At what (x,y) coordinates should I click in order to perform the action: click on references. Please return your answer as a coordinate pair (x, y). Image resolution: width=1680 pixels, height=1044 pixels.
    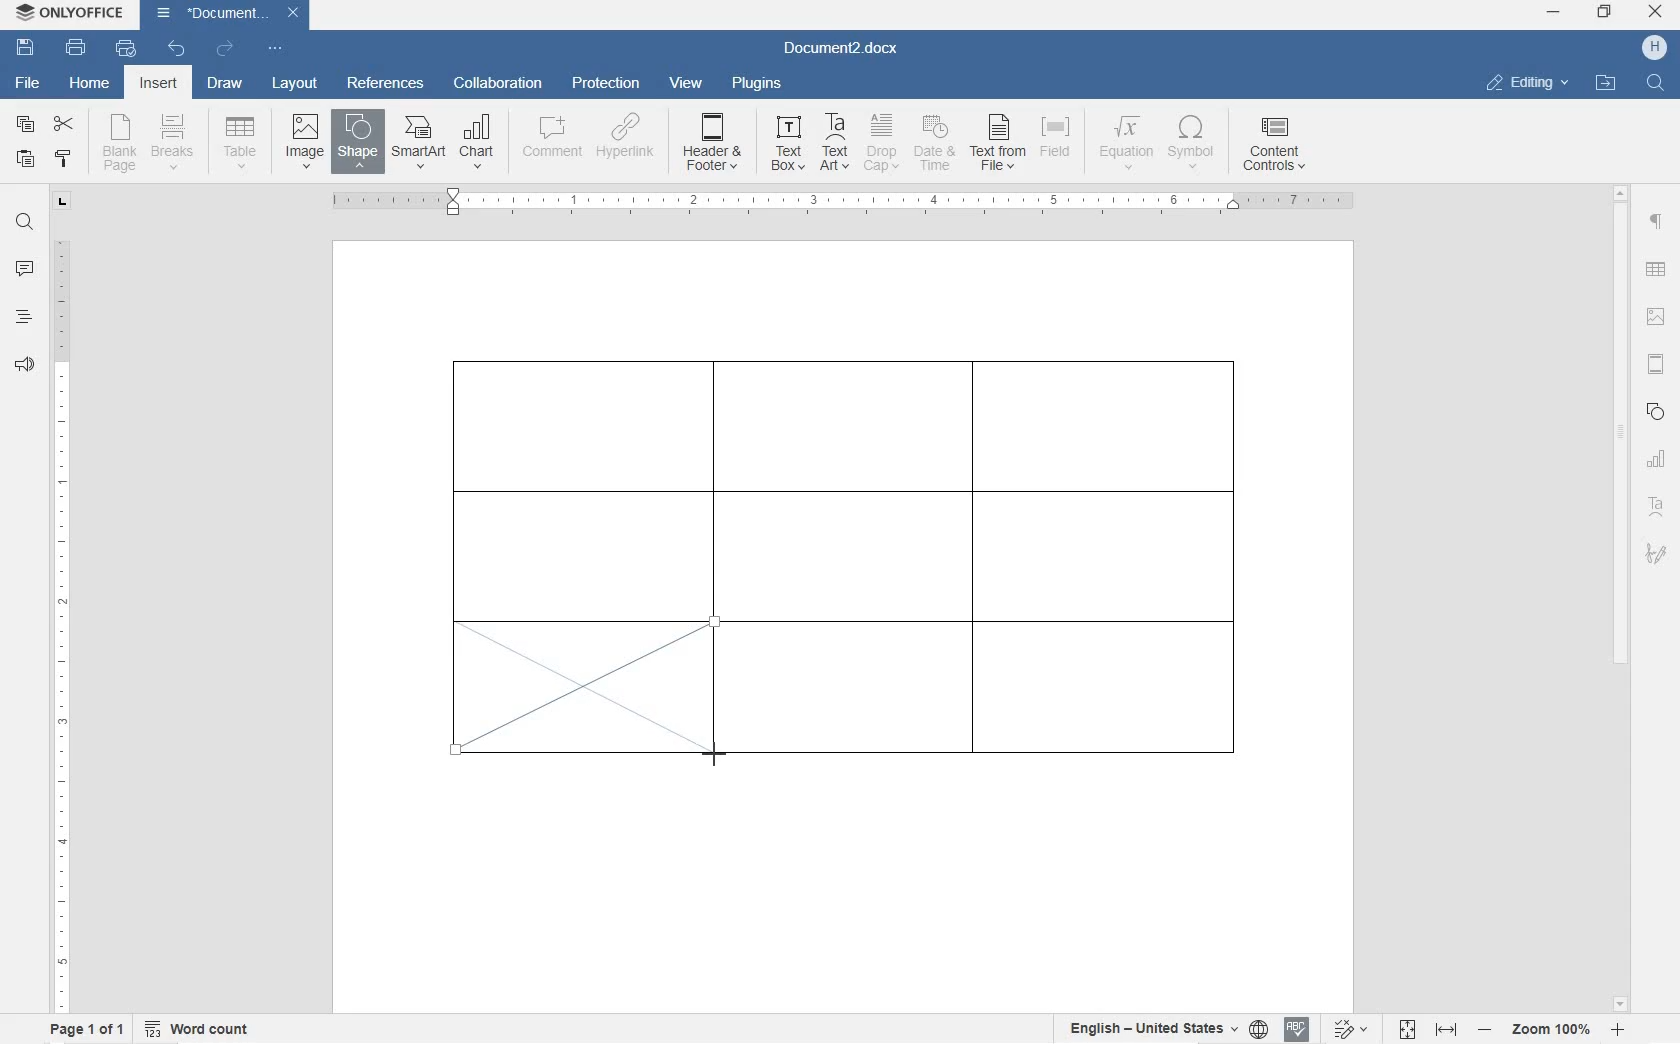
    Looking at the image, I should click on (385, 83).